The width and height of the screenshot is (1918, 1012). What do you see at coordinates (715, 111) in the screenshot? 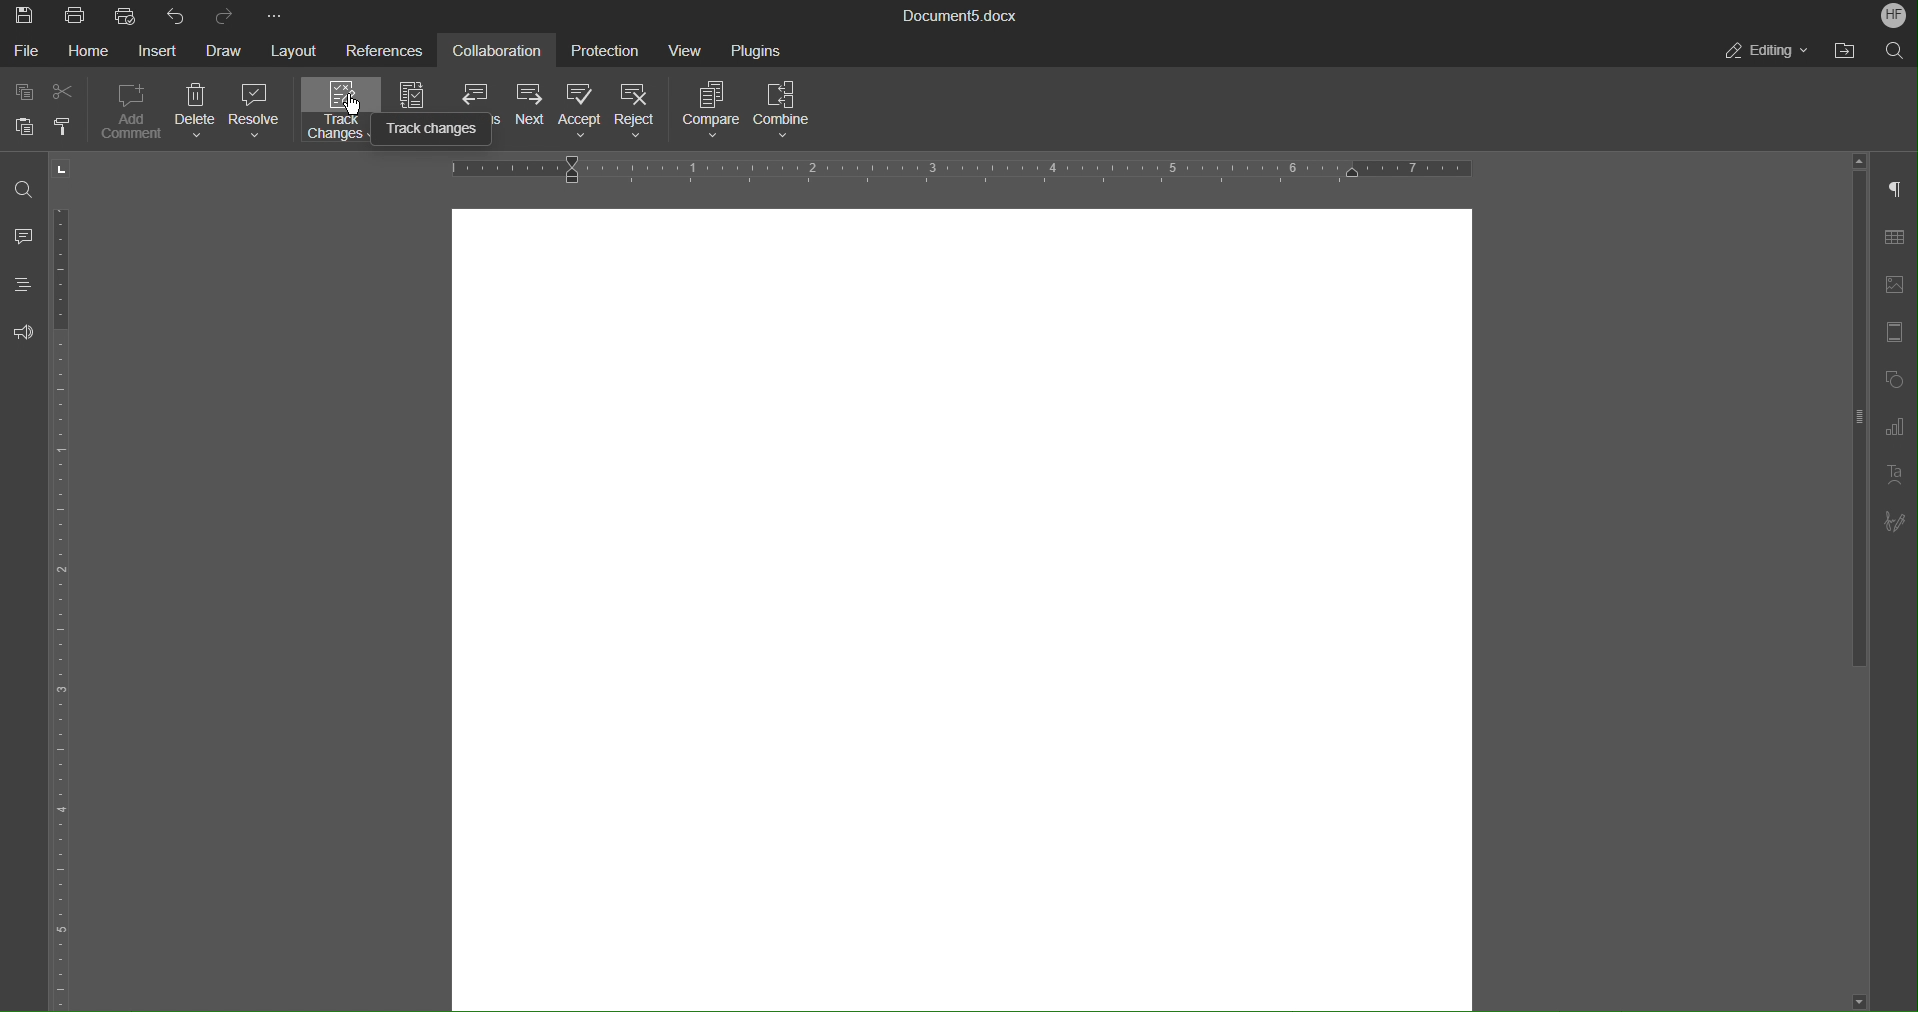
I see `Compare` at bounding box center [715, 111].